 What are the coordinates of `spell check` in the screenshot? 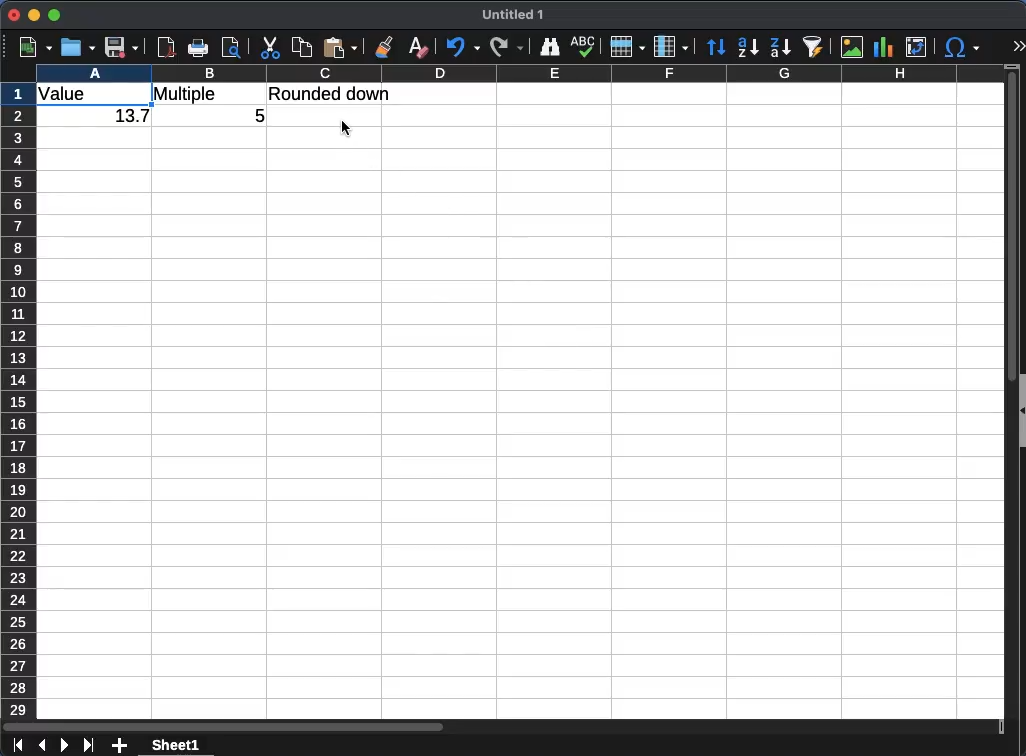 It's located at (585, 46).